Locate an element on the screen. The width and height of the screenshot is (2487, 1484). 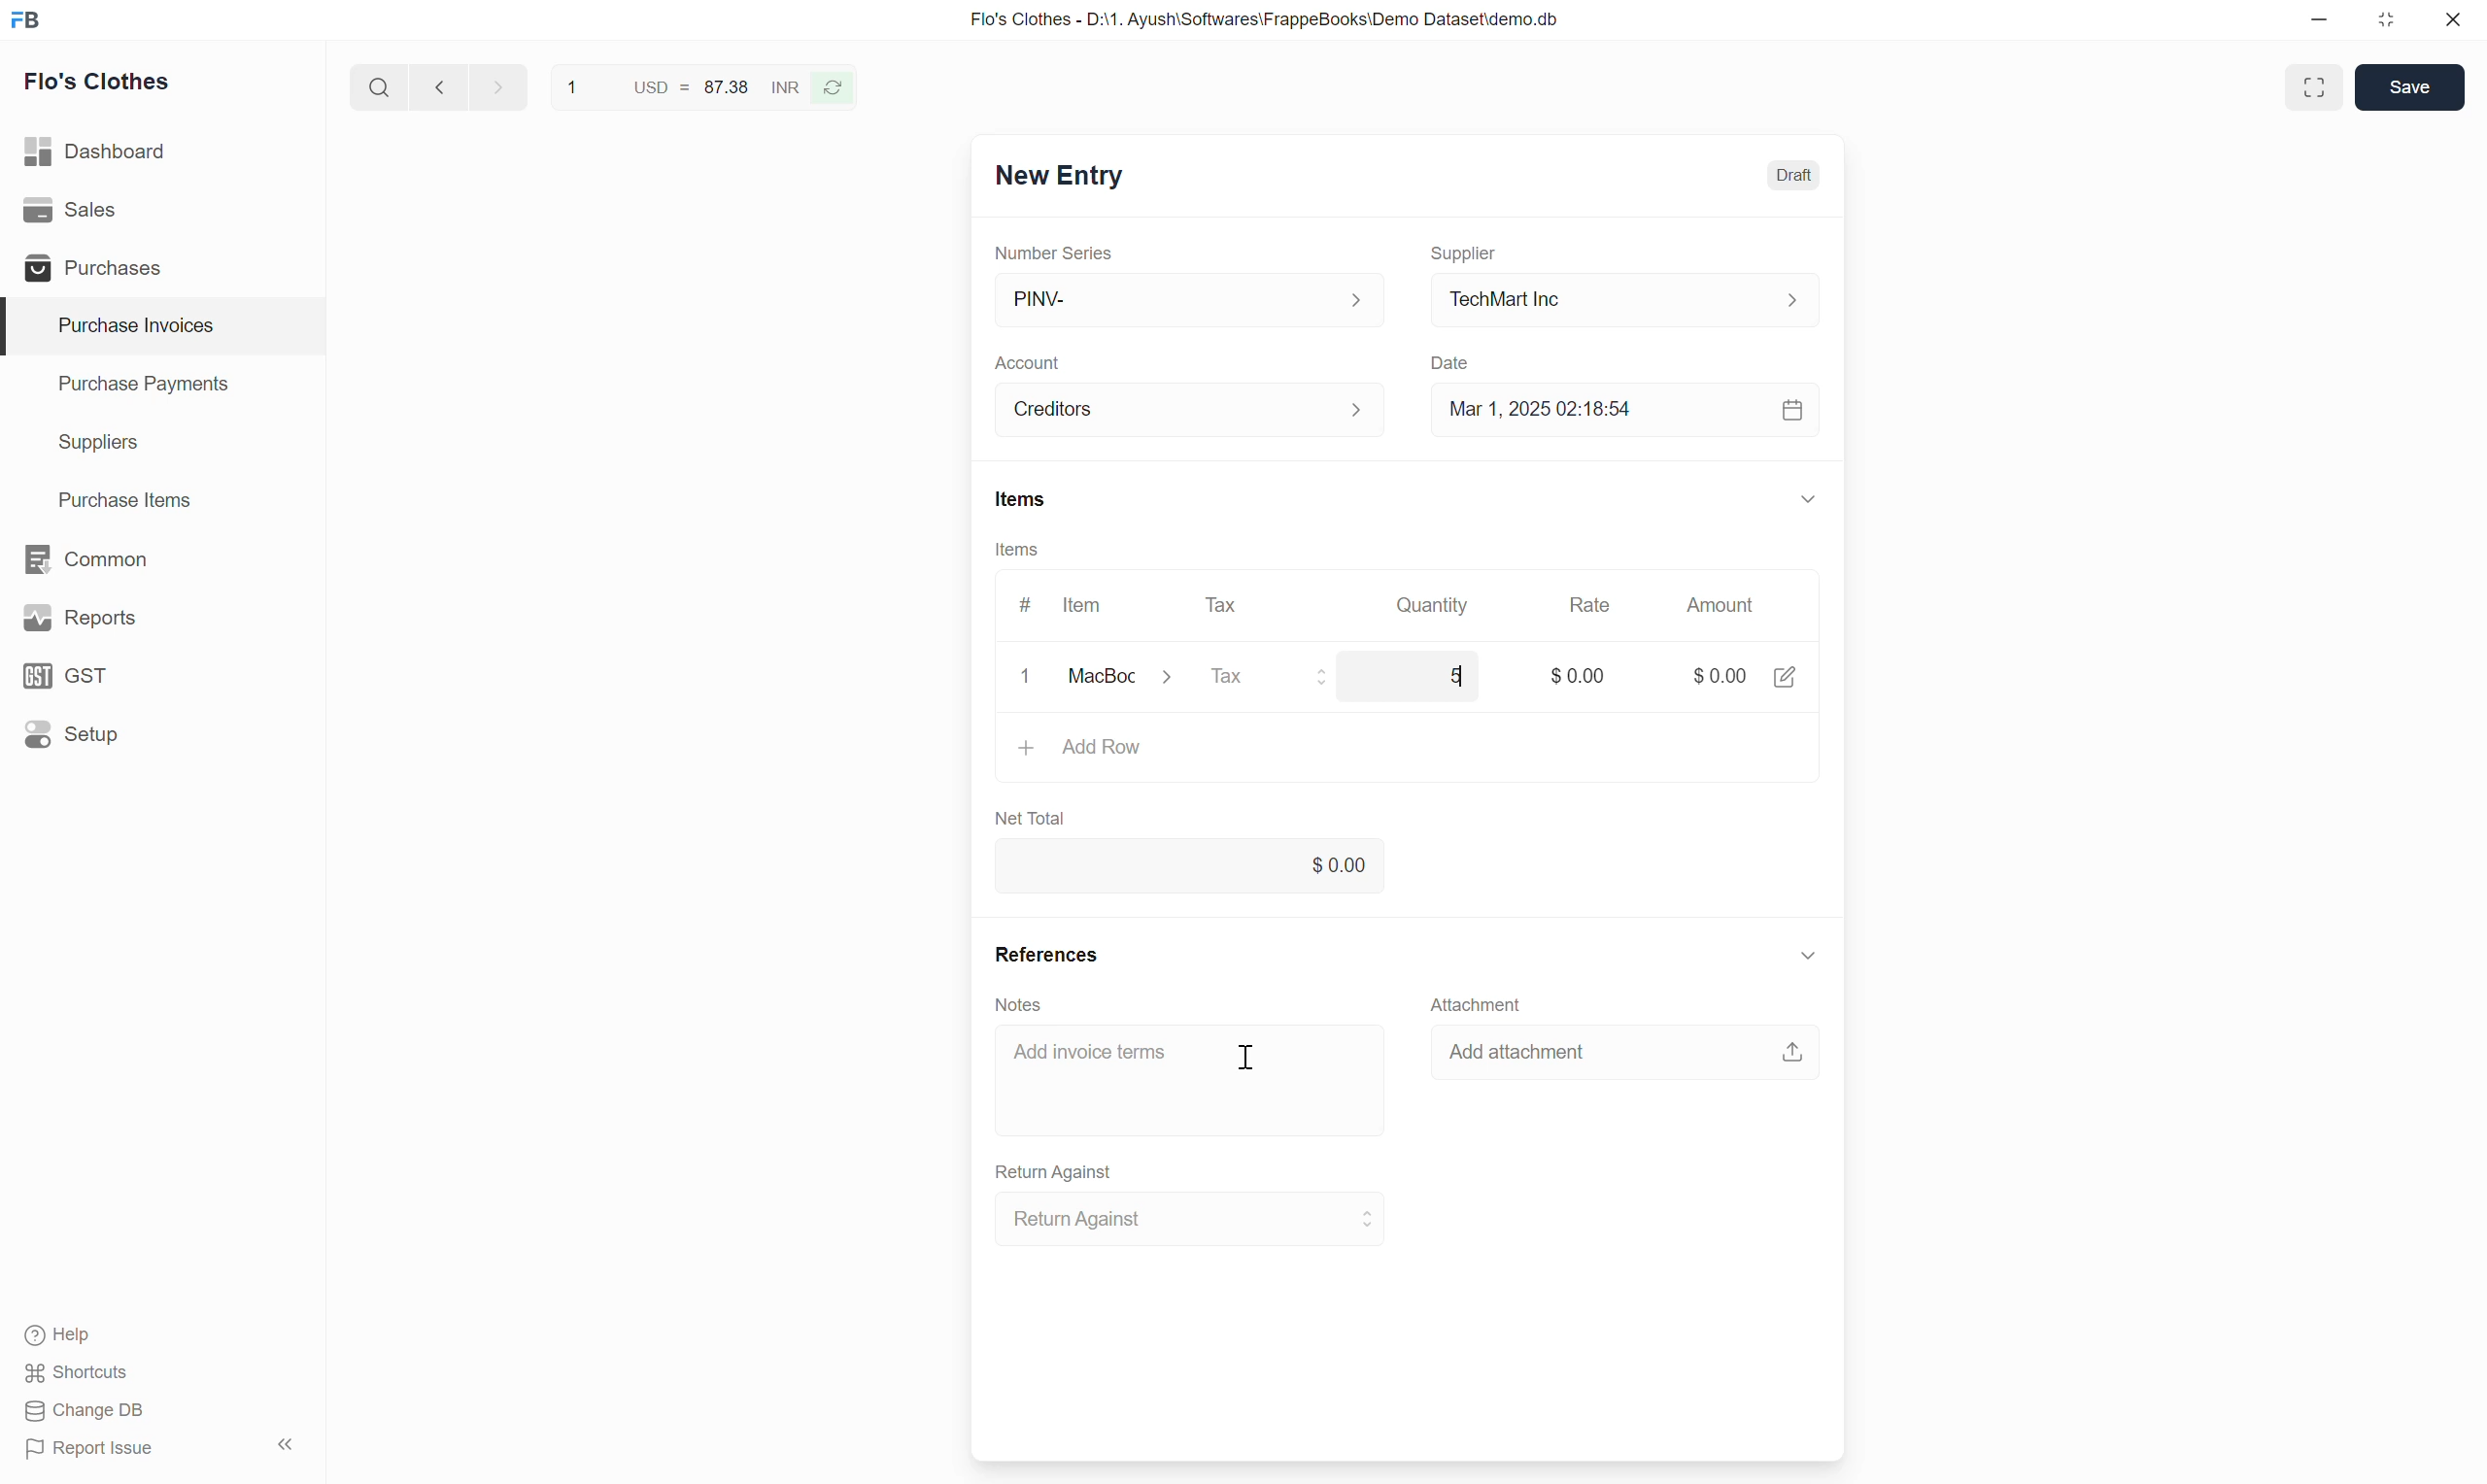
Add invoice terms is located at coordinates (1192, 1079).